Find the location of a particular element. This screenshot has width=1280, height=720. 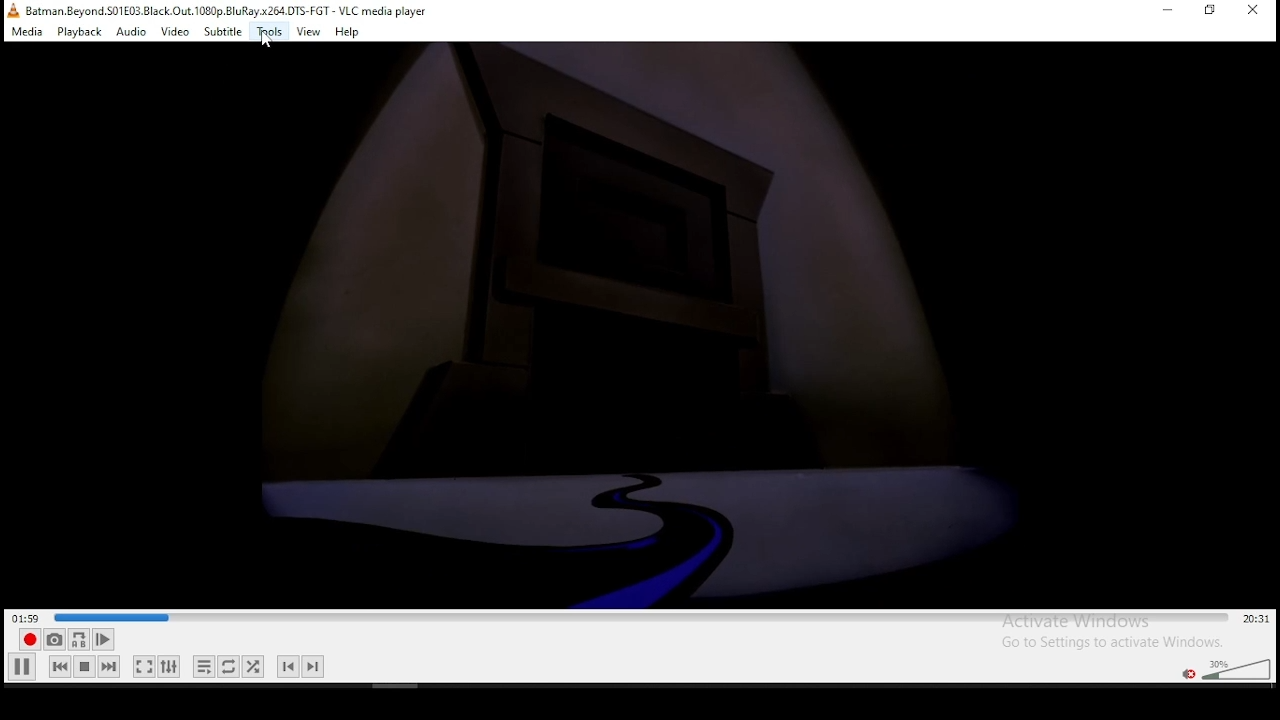

icon and file name is located at coordinates (220, 9).